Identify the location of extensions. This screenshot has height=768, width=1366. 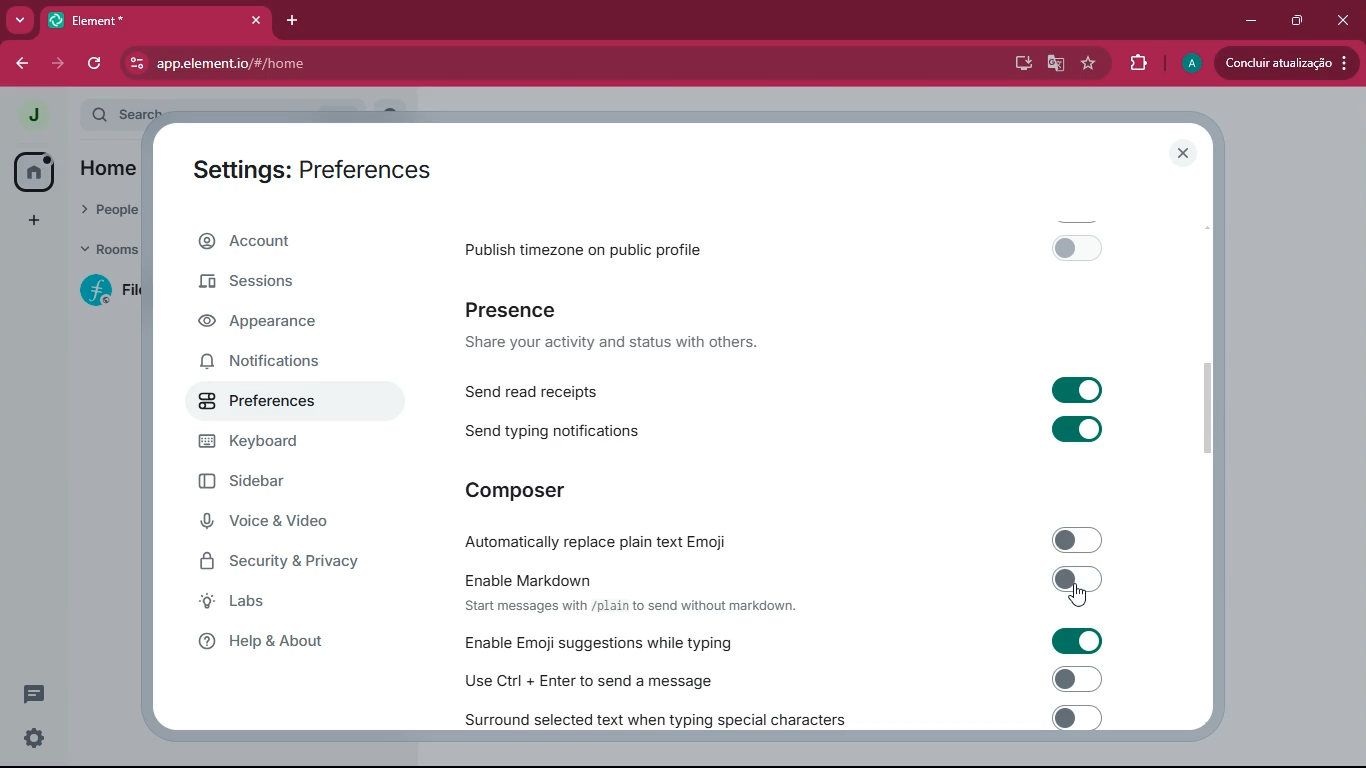
(1139, 64).